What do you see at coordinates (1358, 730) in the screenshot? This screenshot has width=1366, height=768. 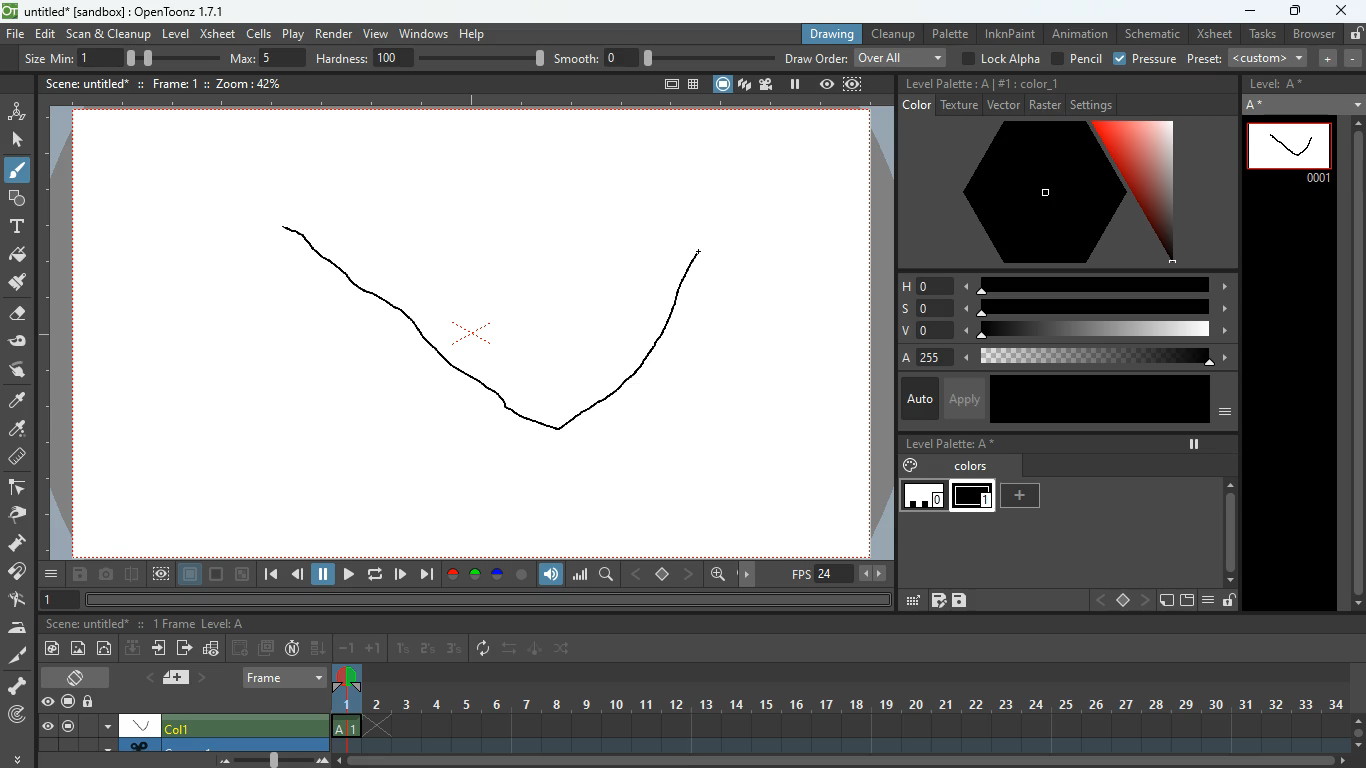 I see `scroll` at bounding box center [1358, 730].